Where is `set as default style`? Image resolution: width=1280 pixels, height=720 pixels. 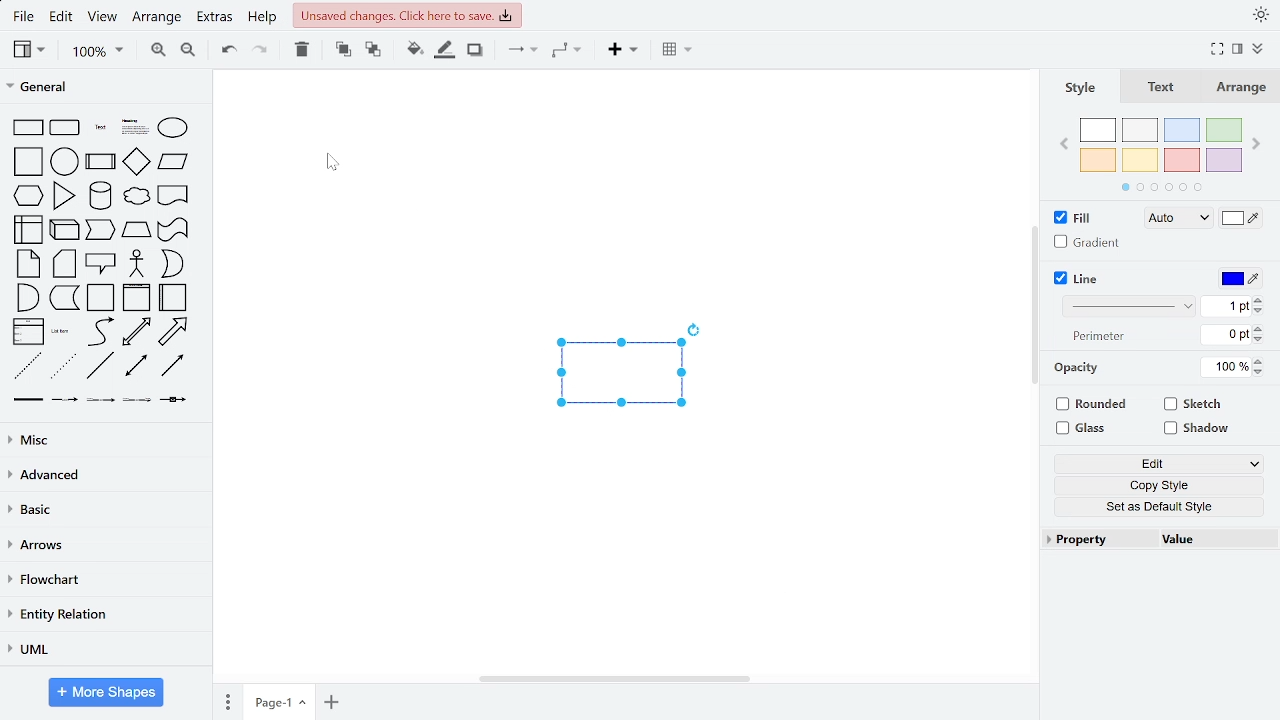
set as default style is located at coordinates (1154, 507).